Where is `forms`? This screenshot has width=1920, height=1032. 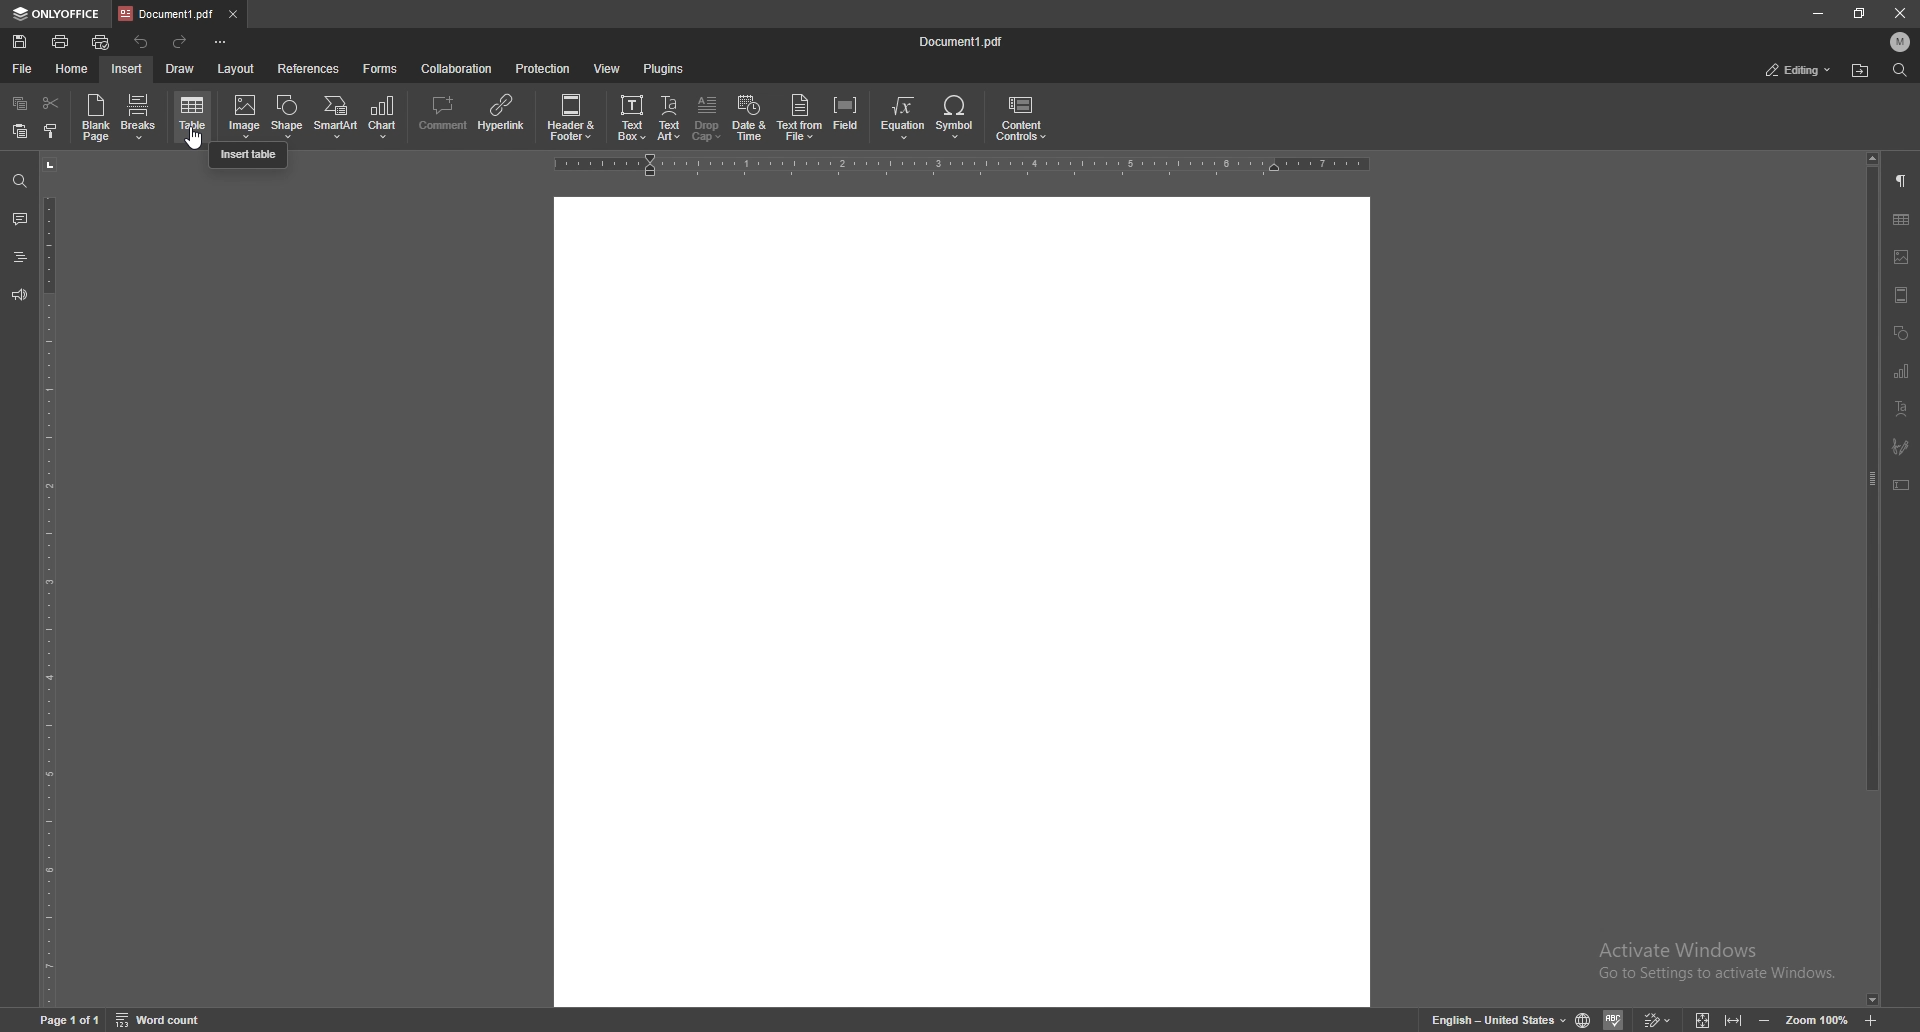
forms is located at coordinates (380, 68).